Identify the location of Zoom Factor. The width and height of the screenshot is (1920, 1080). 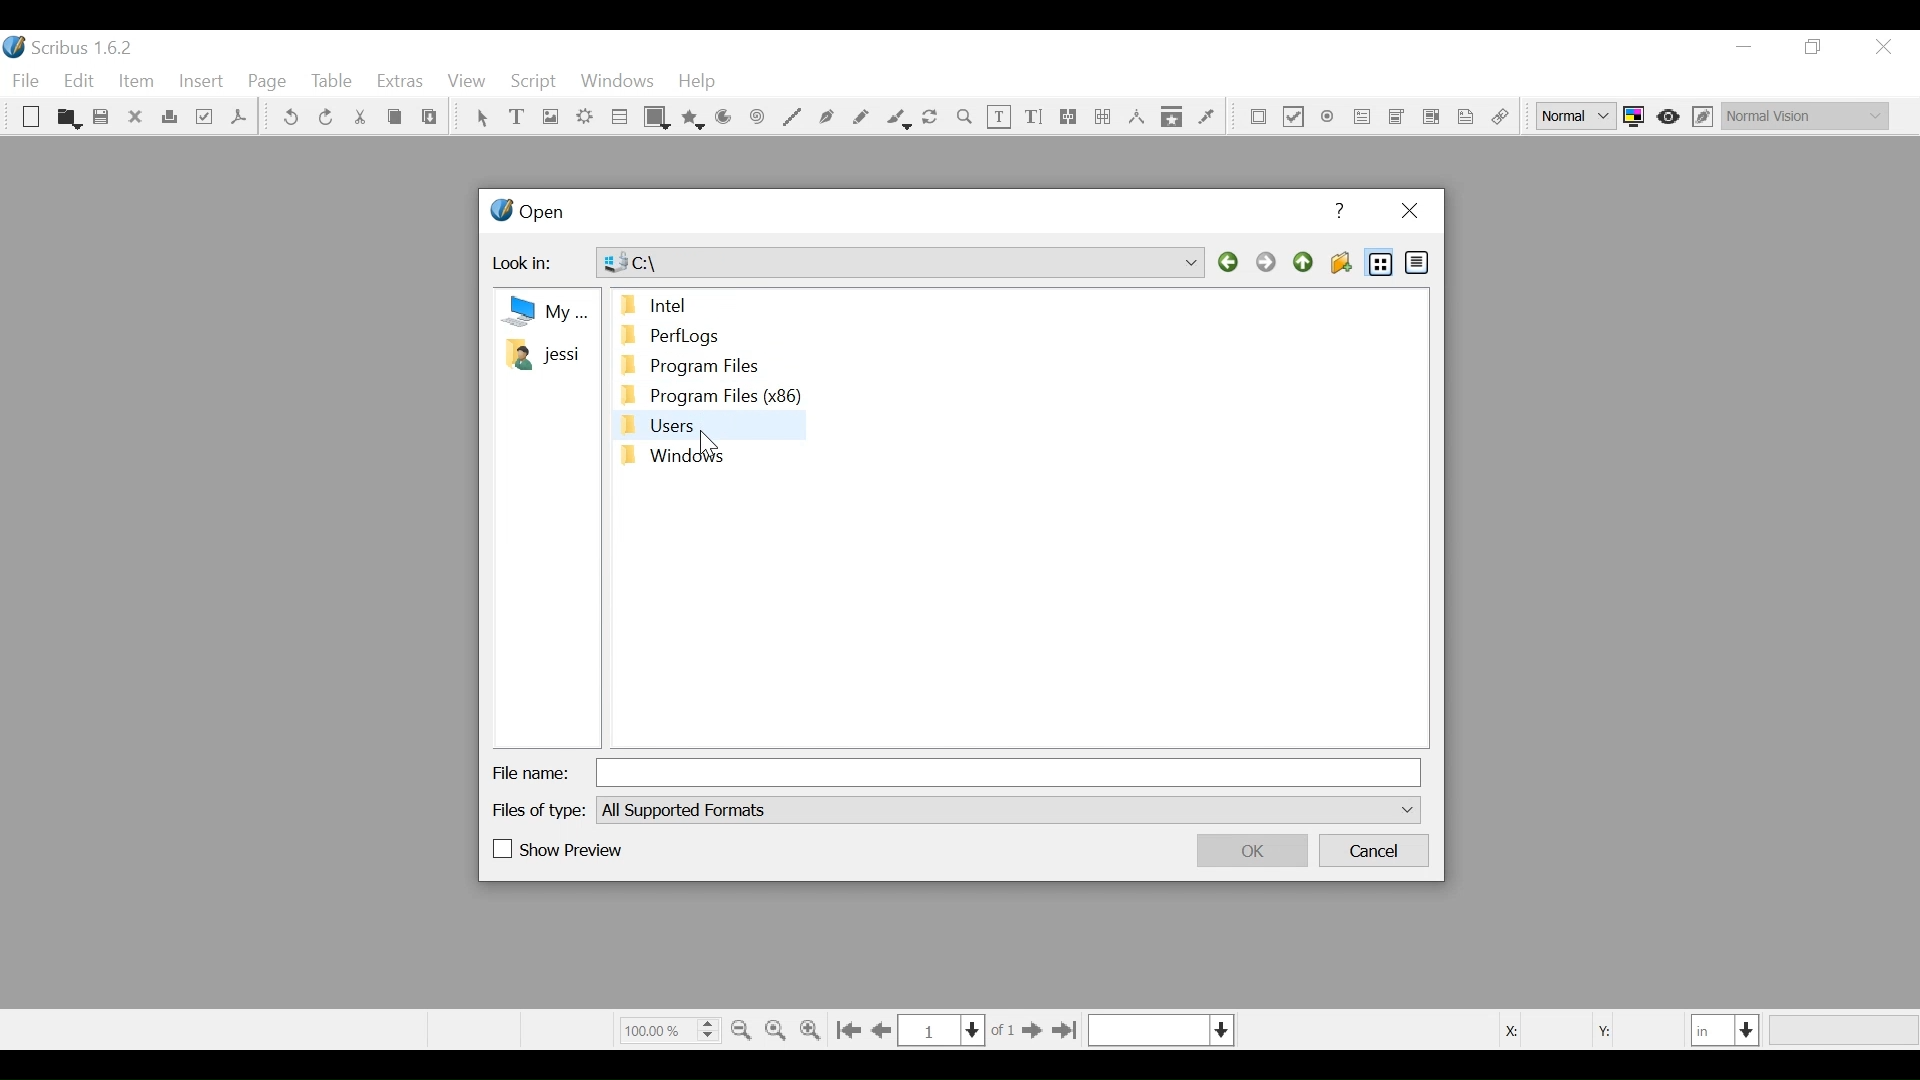
(668, 1029).